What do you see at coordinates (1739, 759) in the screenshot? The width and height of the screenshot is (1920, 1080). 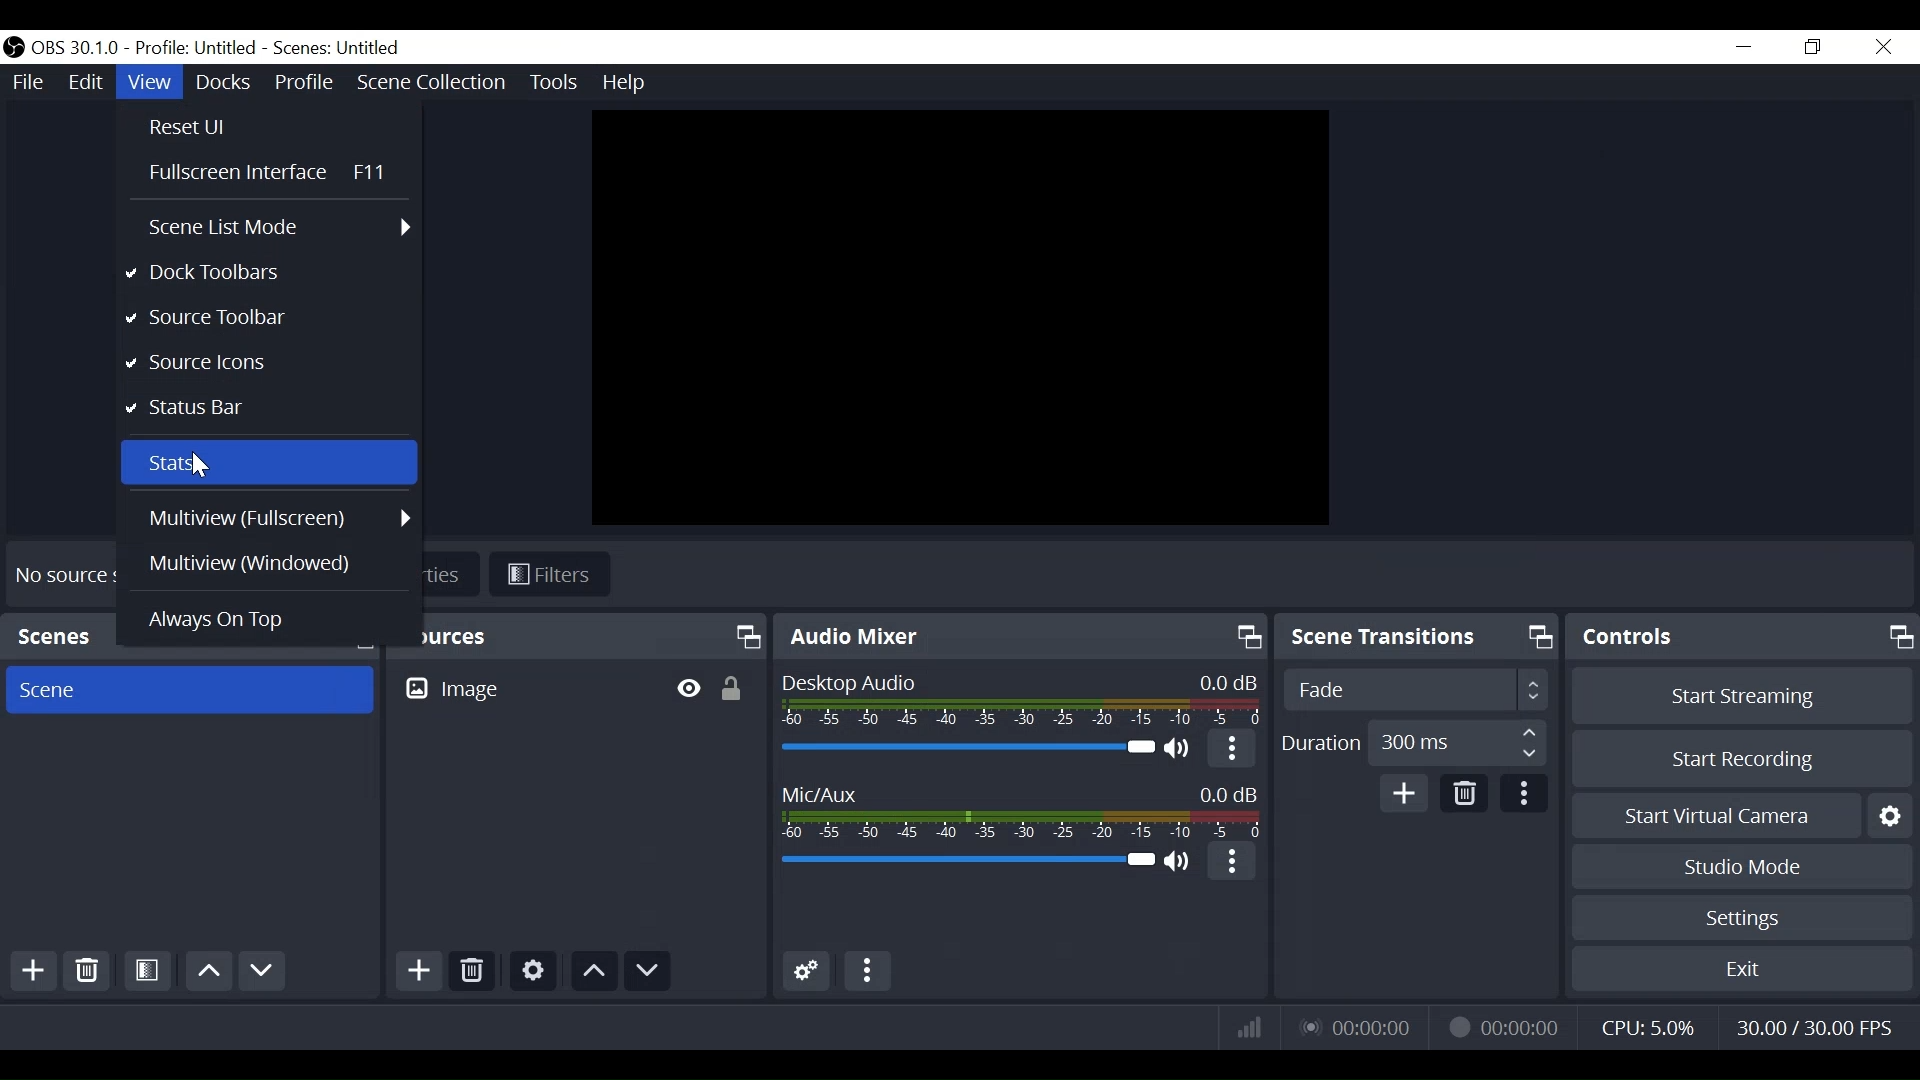 I see `Start Recording` at bounding box center [1739, 759].